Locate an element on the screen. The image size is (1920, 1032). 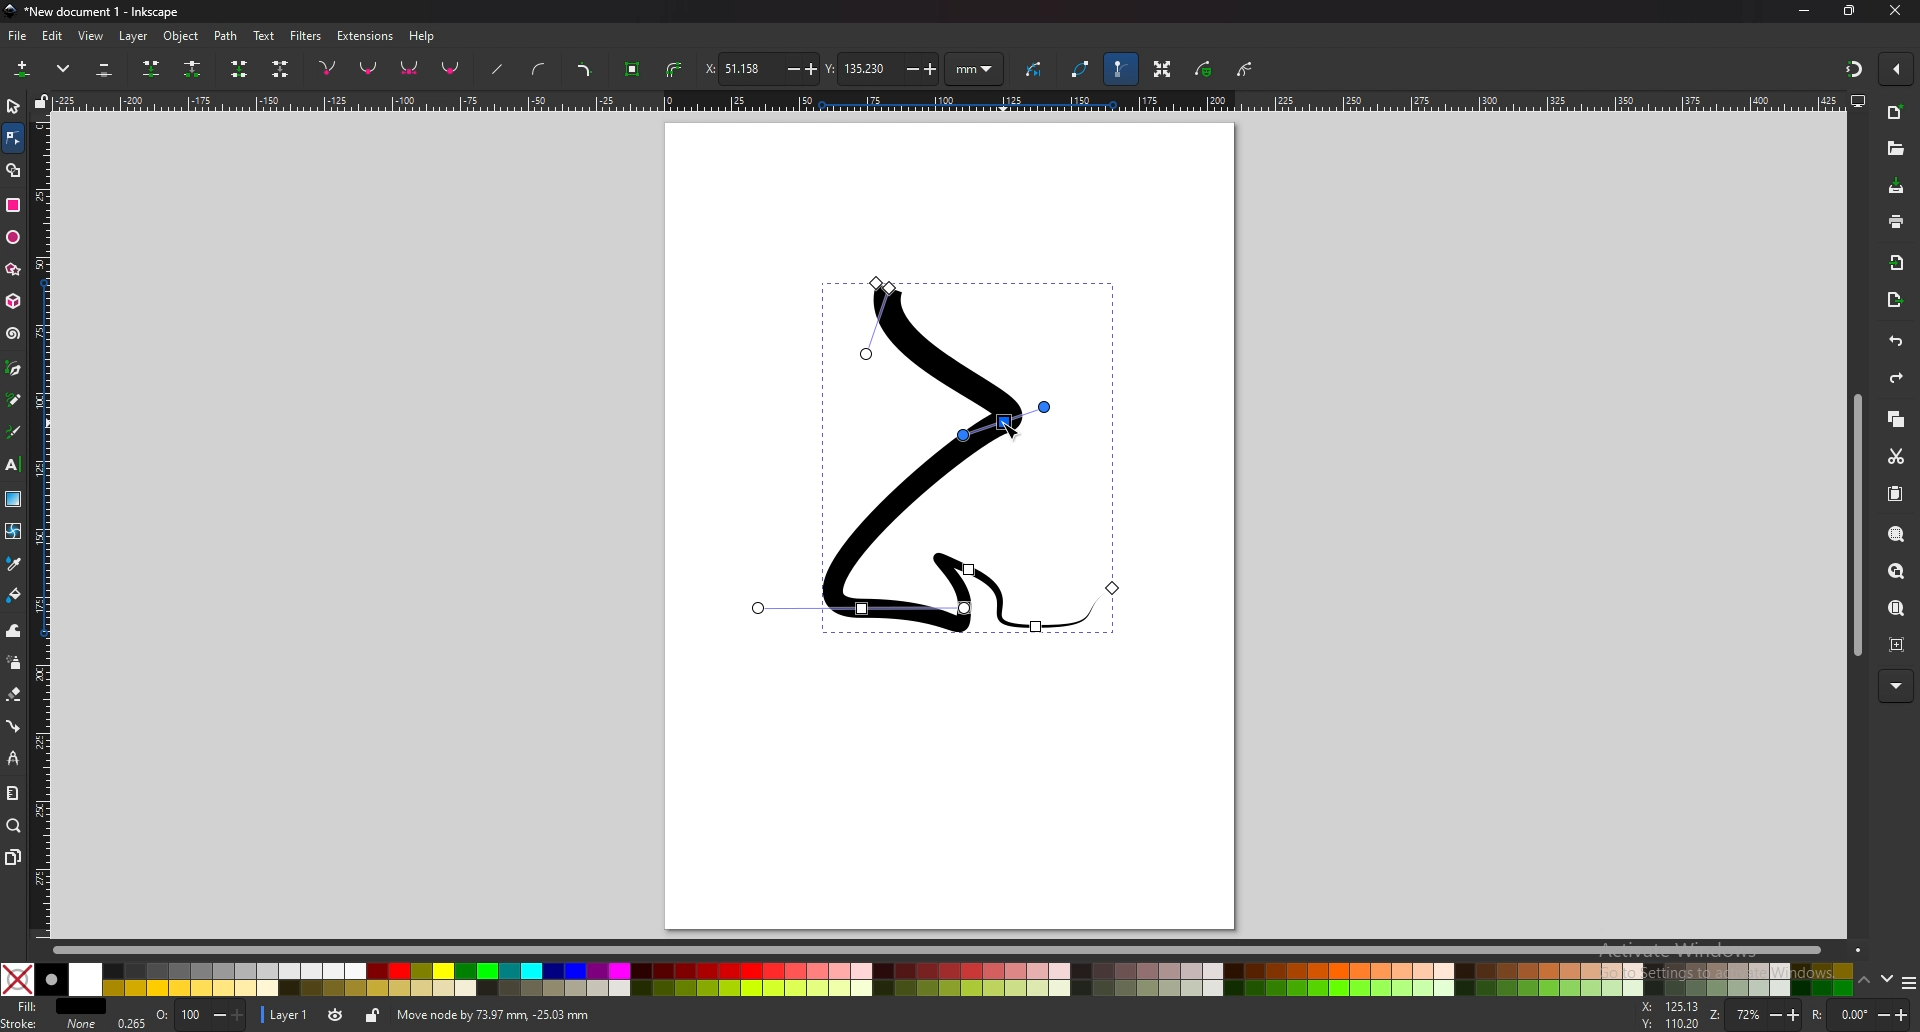
calligraphy is located at coordinates (14, 433).